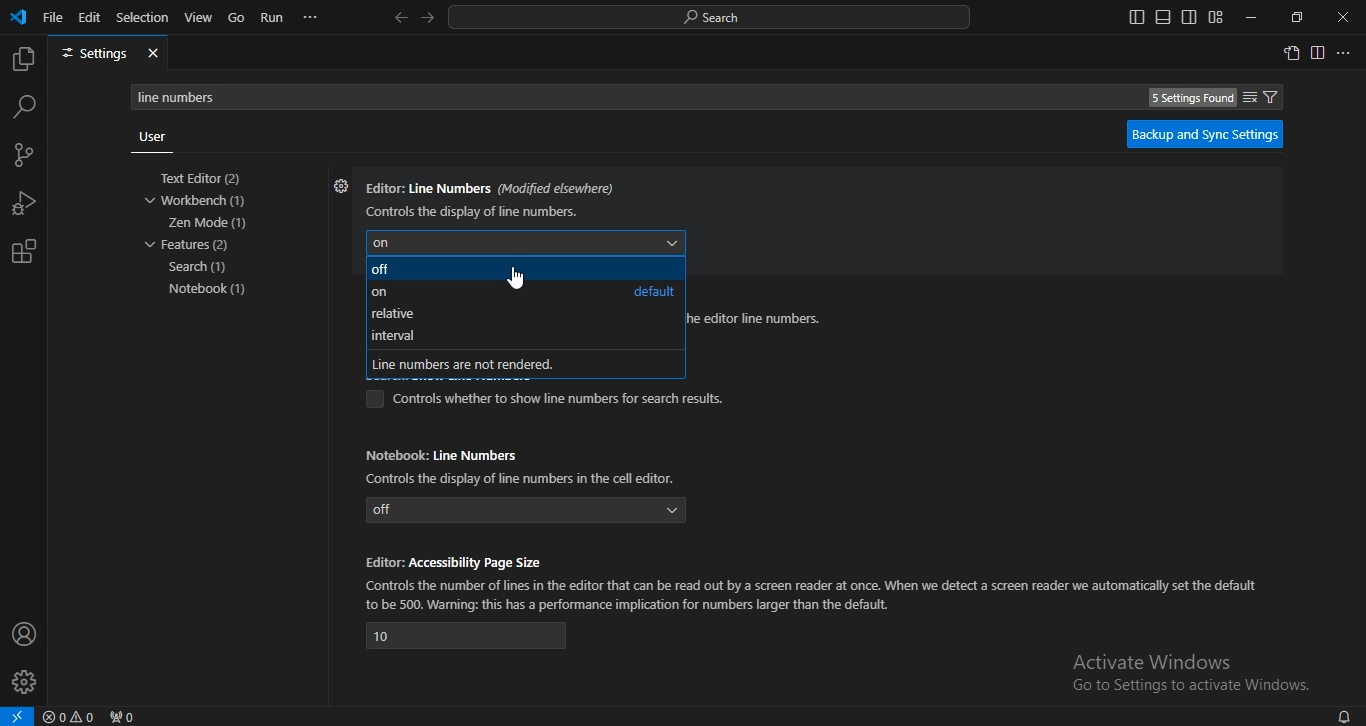 The height and width of the screenshot is (726, 1366). Describe the element at coordinates (17, 716) in the screenshot. I see `open a remote window` at that location.